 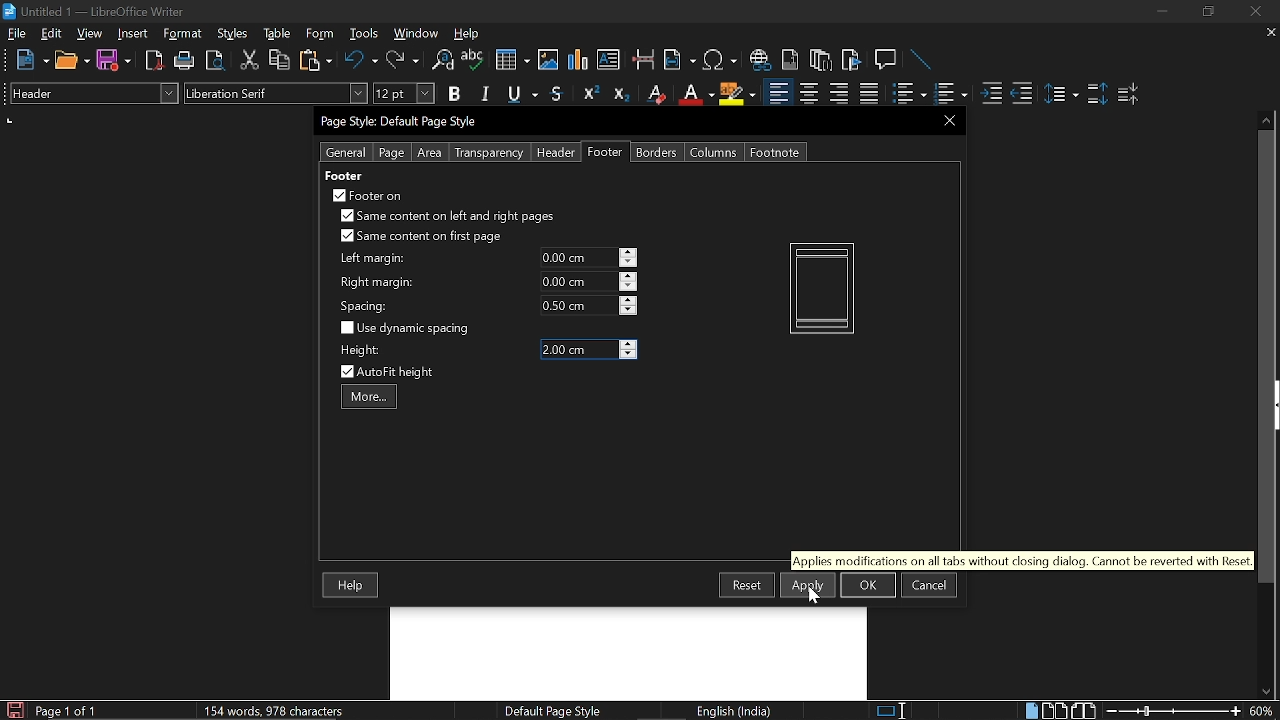 What do you see at coordinates (137, 33) in the screenshot?
I see `Insert` at bounding box center [137, 33].